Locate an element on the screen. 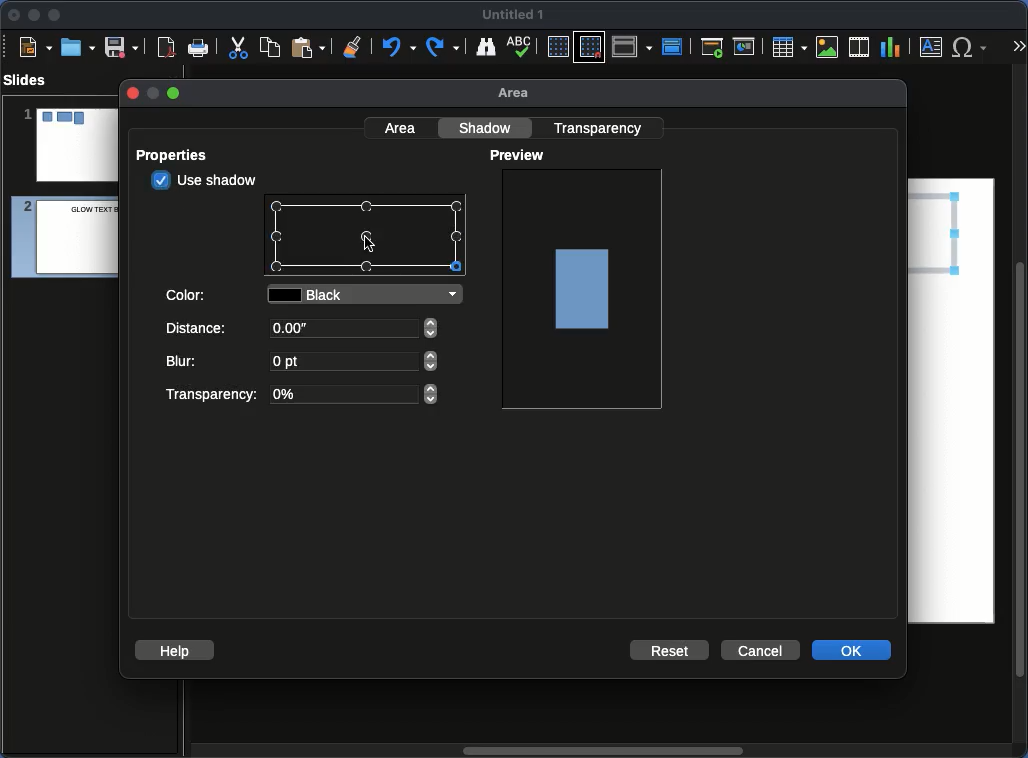 The height and width of the screenshot is (758, 1028). Scroll is located at coordinates (599, 752).